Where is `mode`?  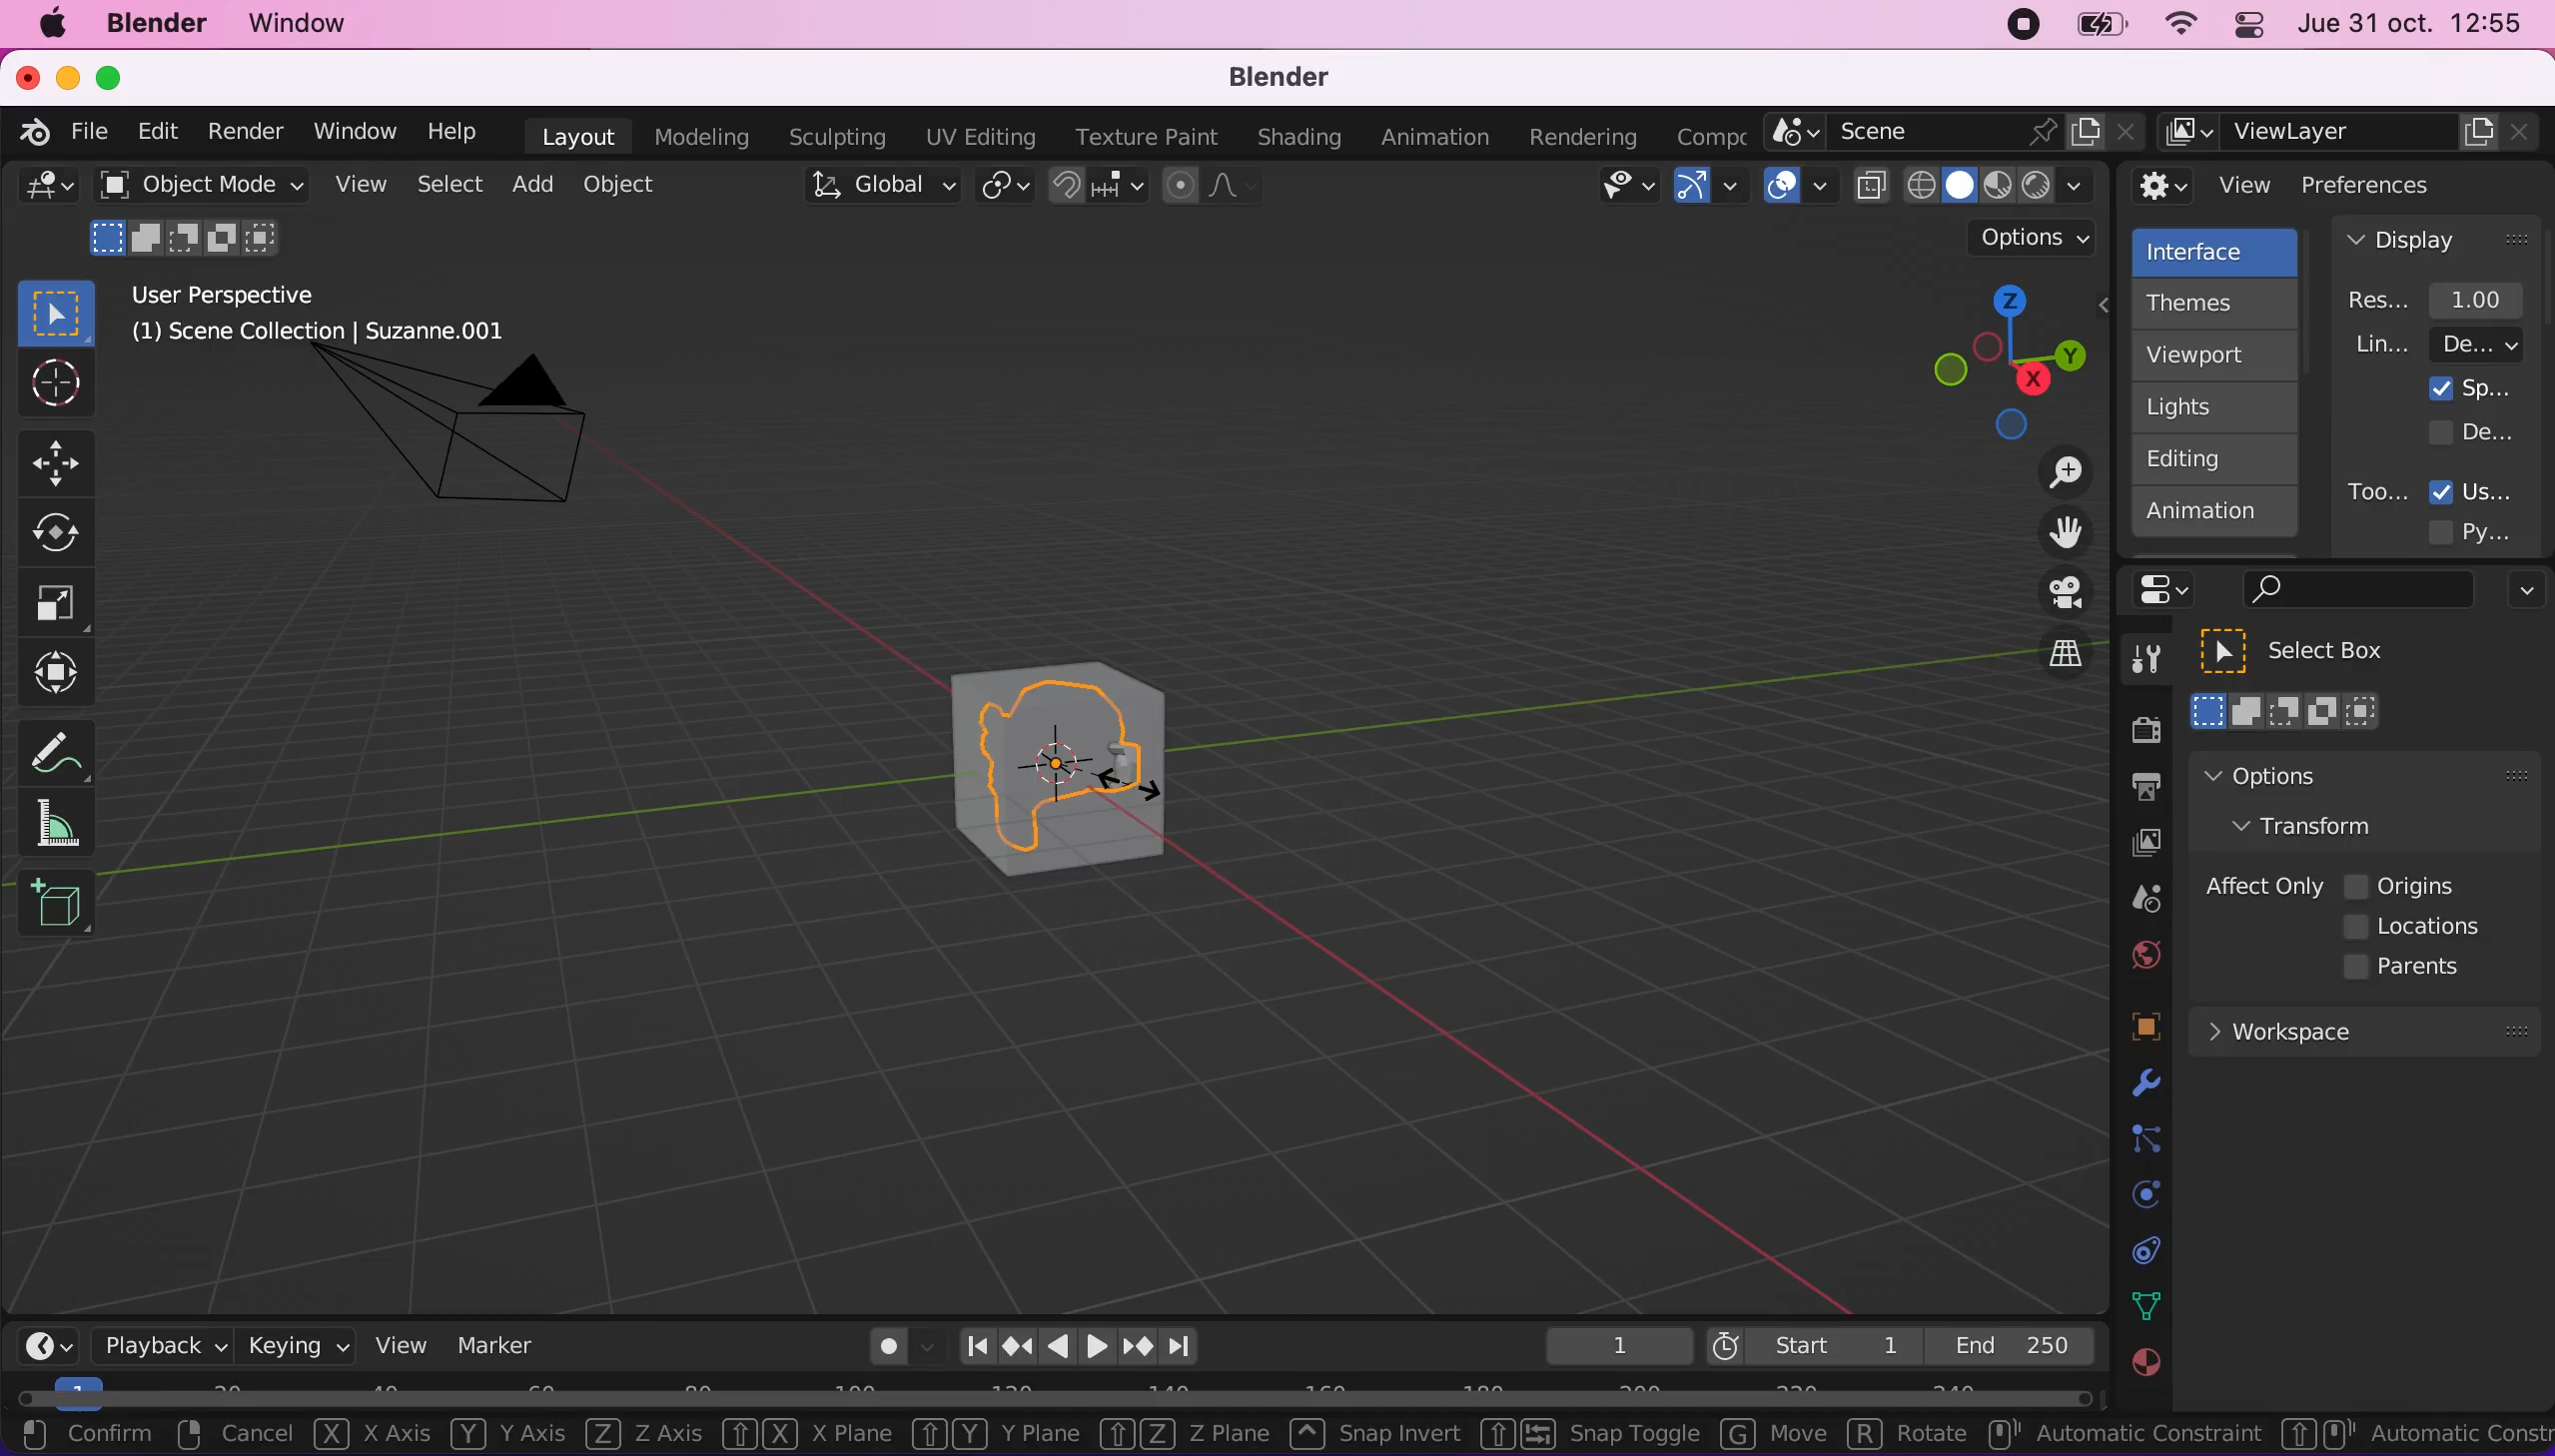
mode is located at coordinates (189, 235).